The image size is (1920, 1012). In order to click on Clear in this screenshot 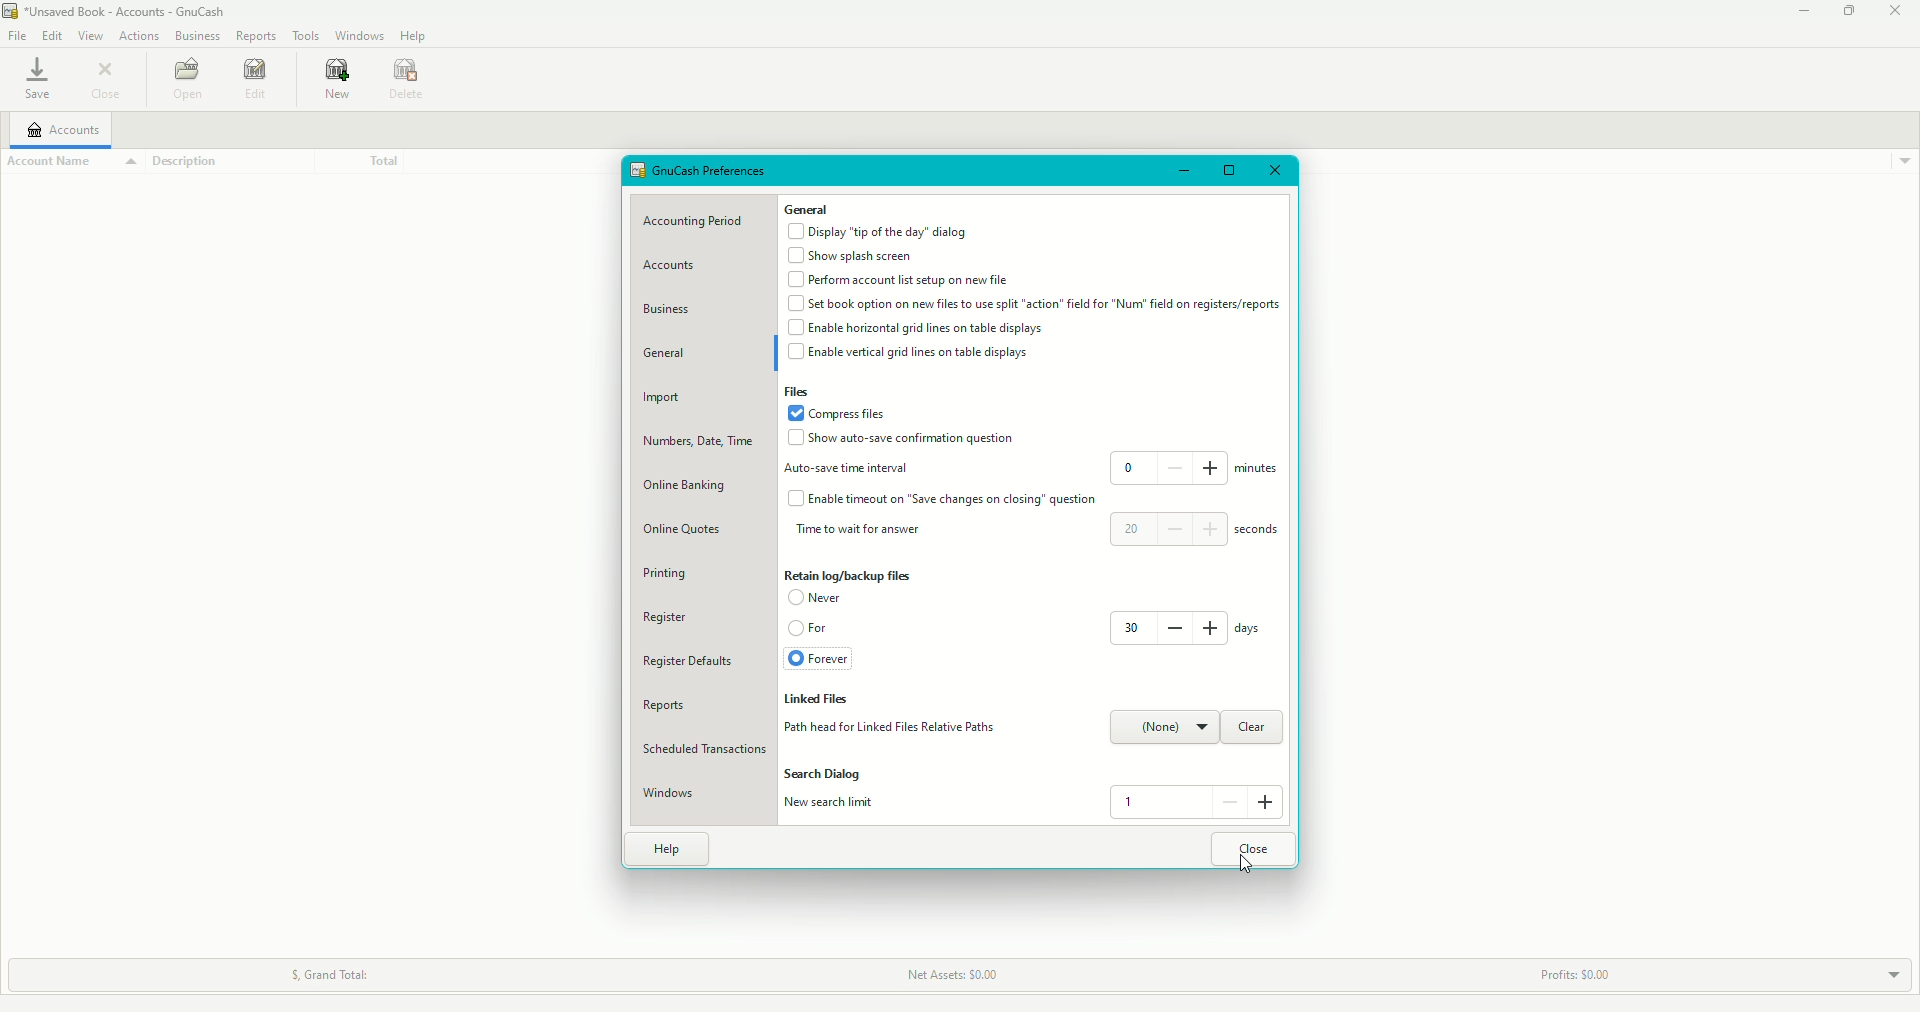, I will do `click(1251, 728)`.